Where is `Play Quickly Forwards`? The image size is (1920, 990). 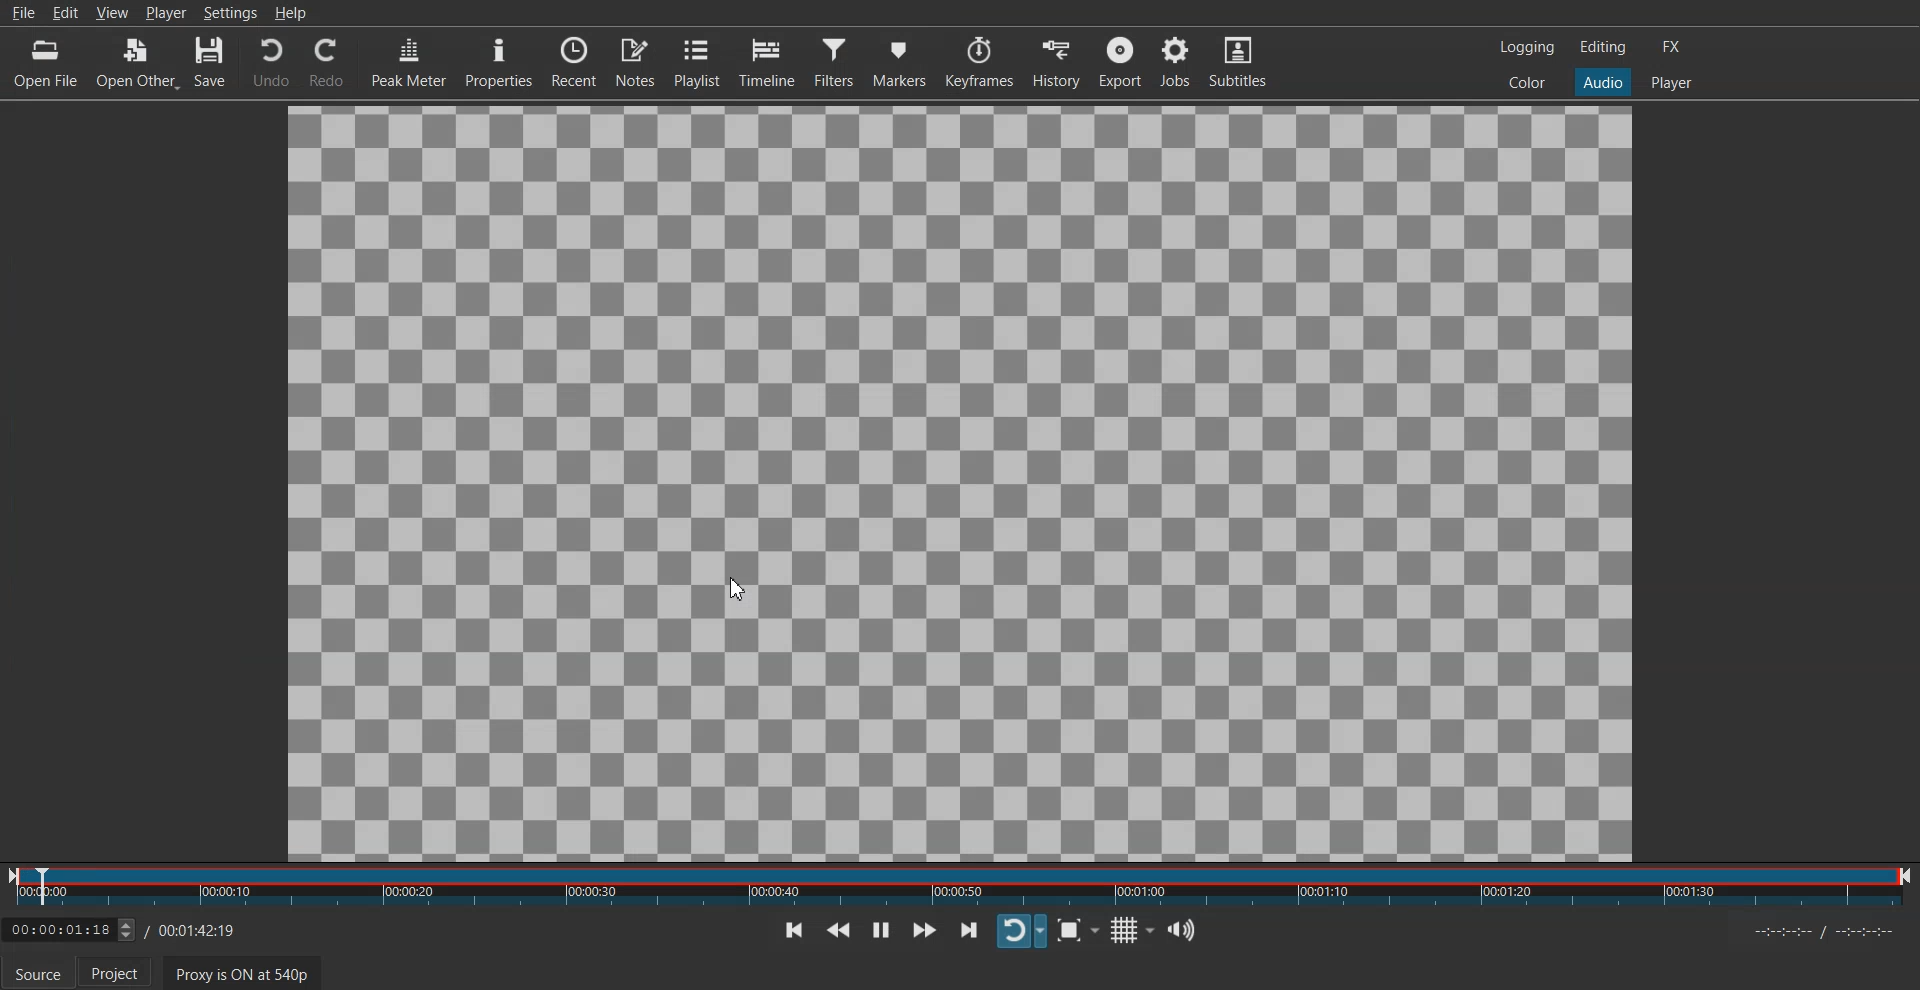 Play Quickly Forwards is located at coordinates (924, 930).